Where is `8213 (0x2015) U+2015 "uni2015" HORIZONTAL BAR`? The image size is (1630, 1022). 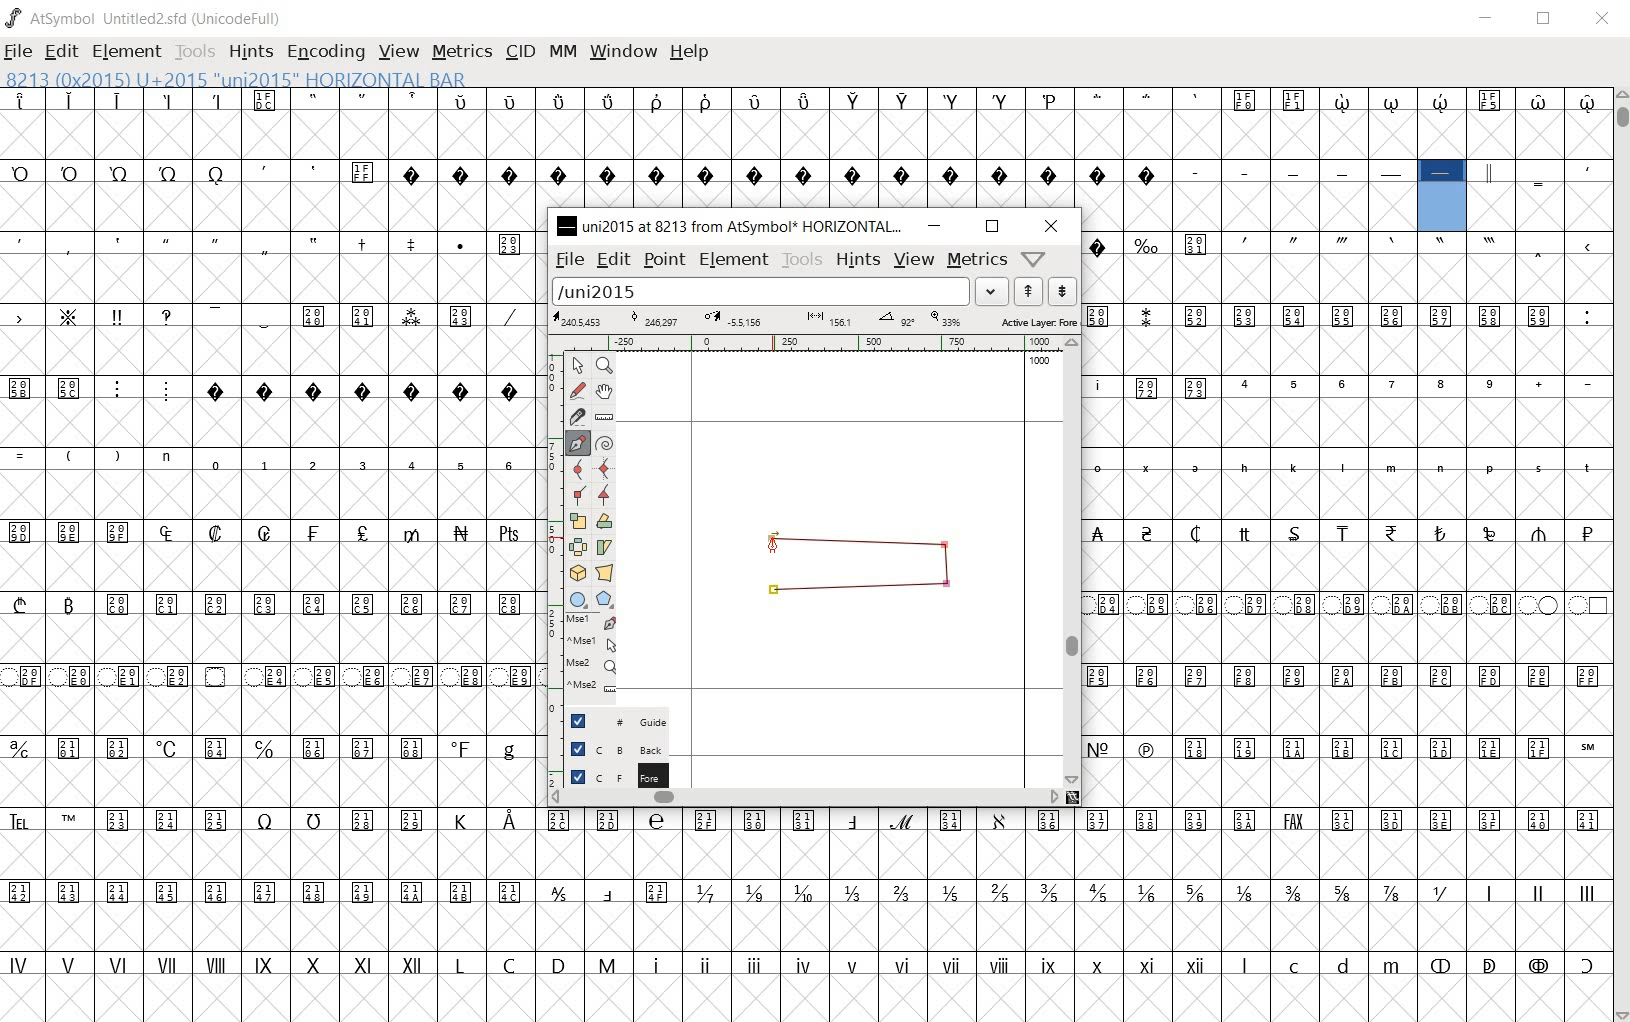
8213 (0x2015) U+2015 "uni2015" HORIZONTAL BAR is located at coordinates (234, 79).